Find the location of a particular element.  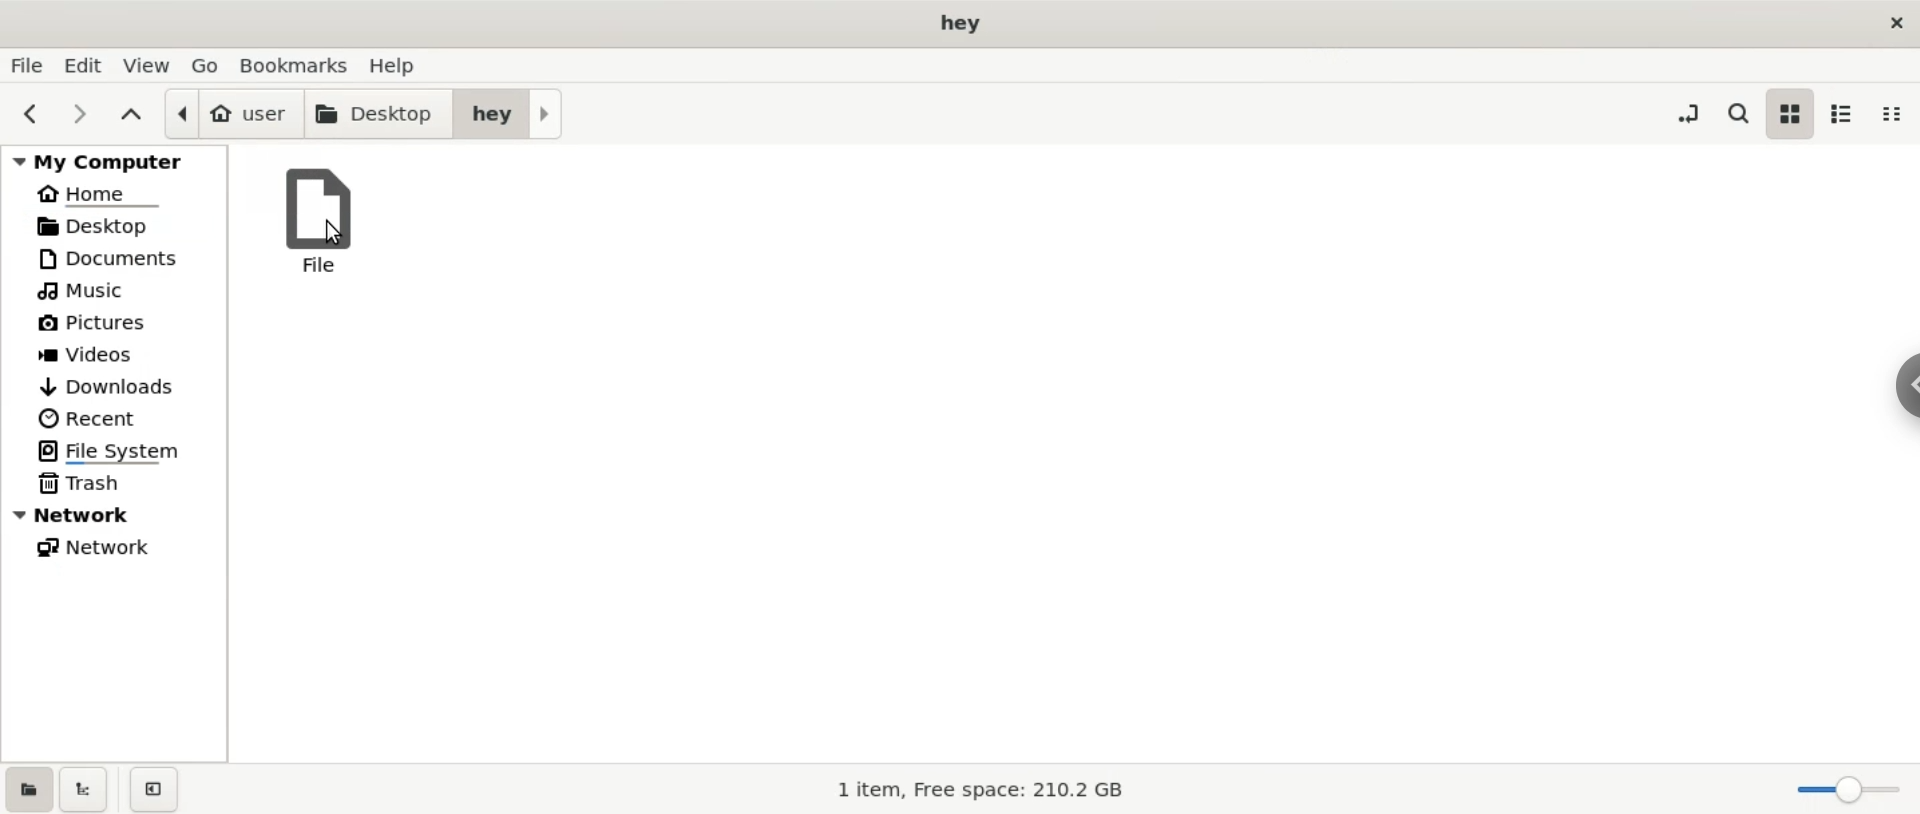

close is located at coordinates (1896, 20).